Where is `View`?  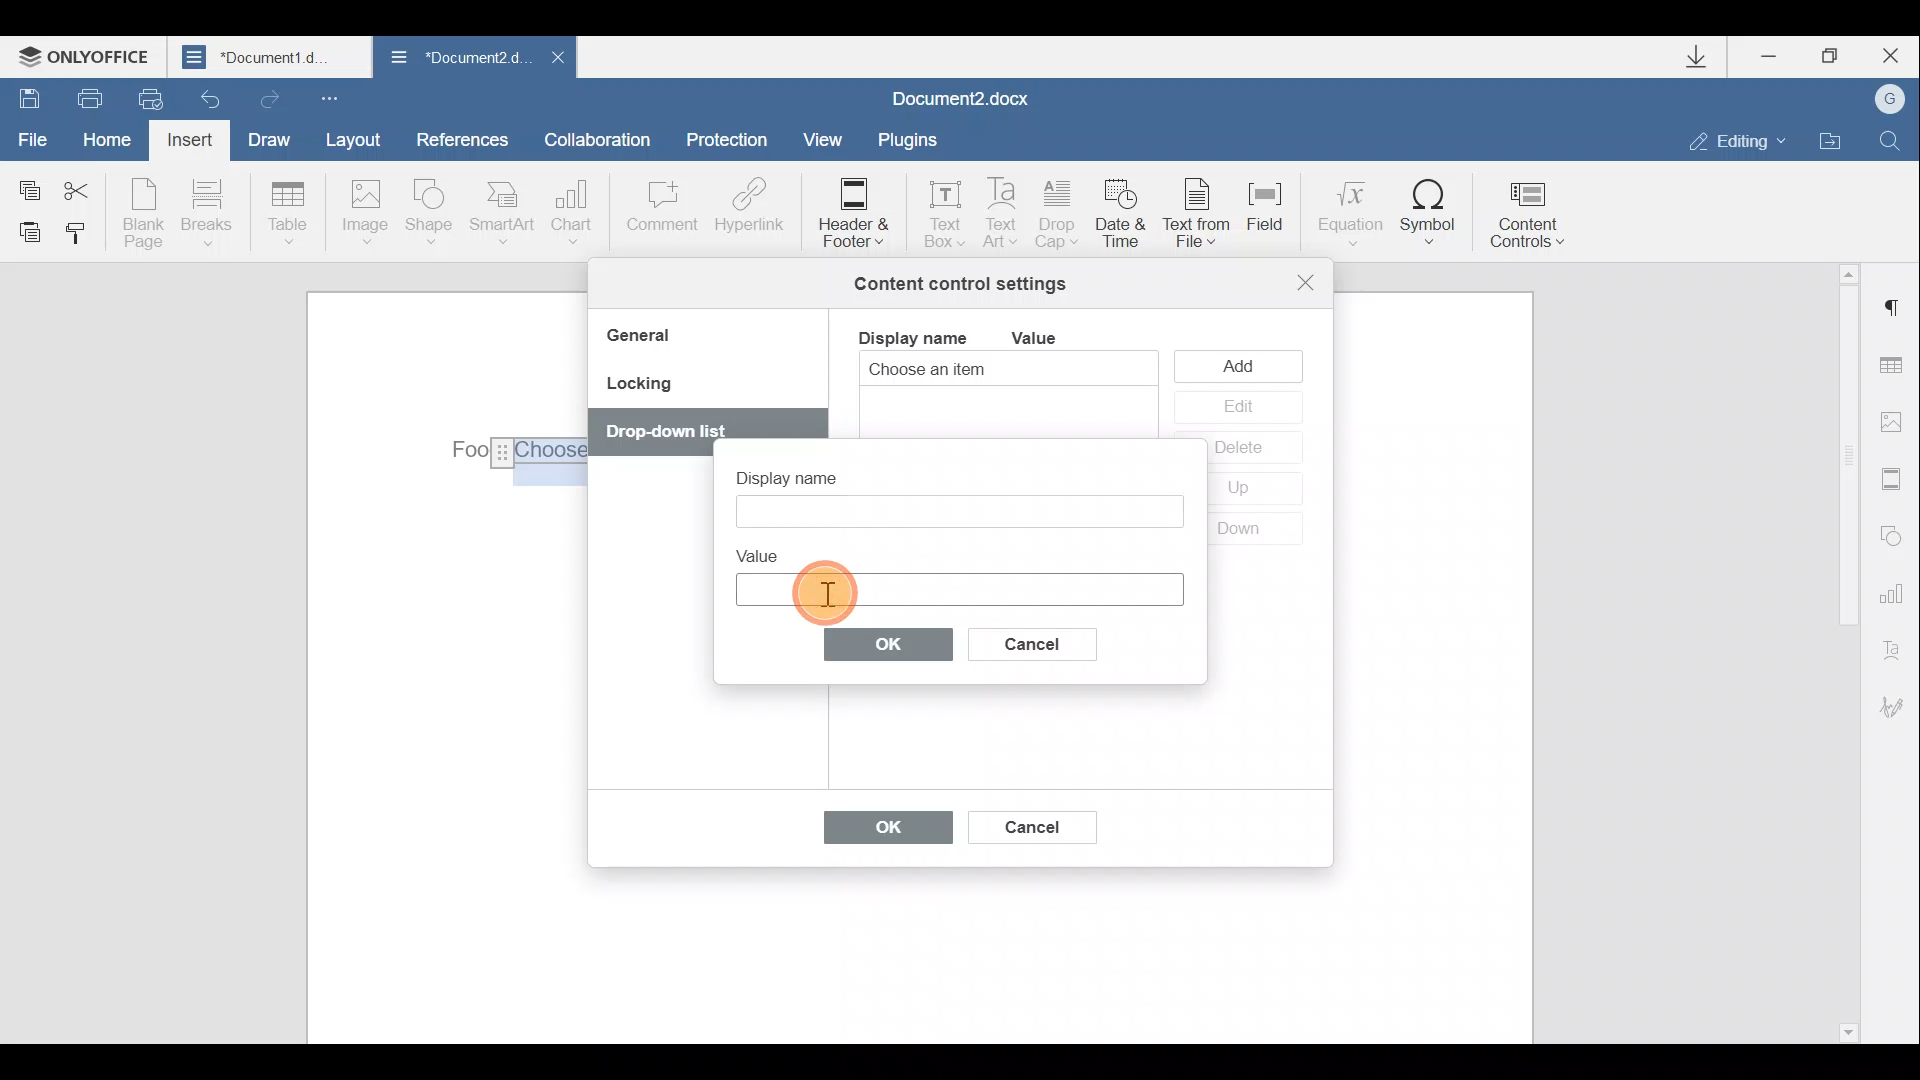
View is located at coordinates (824, 138).